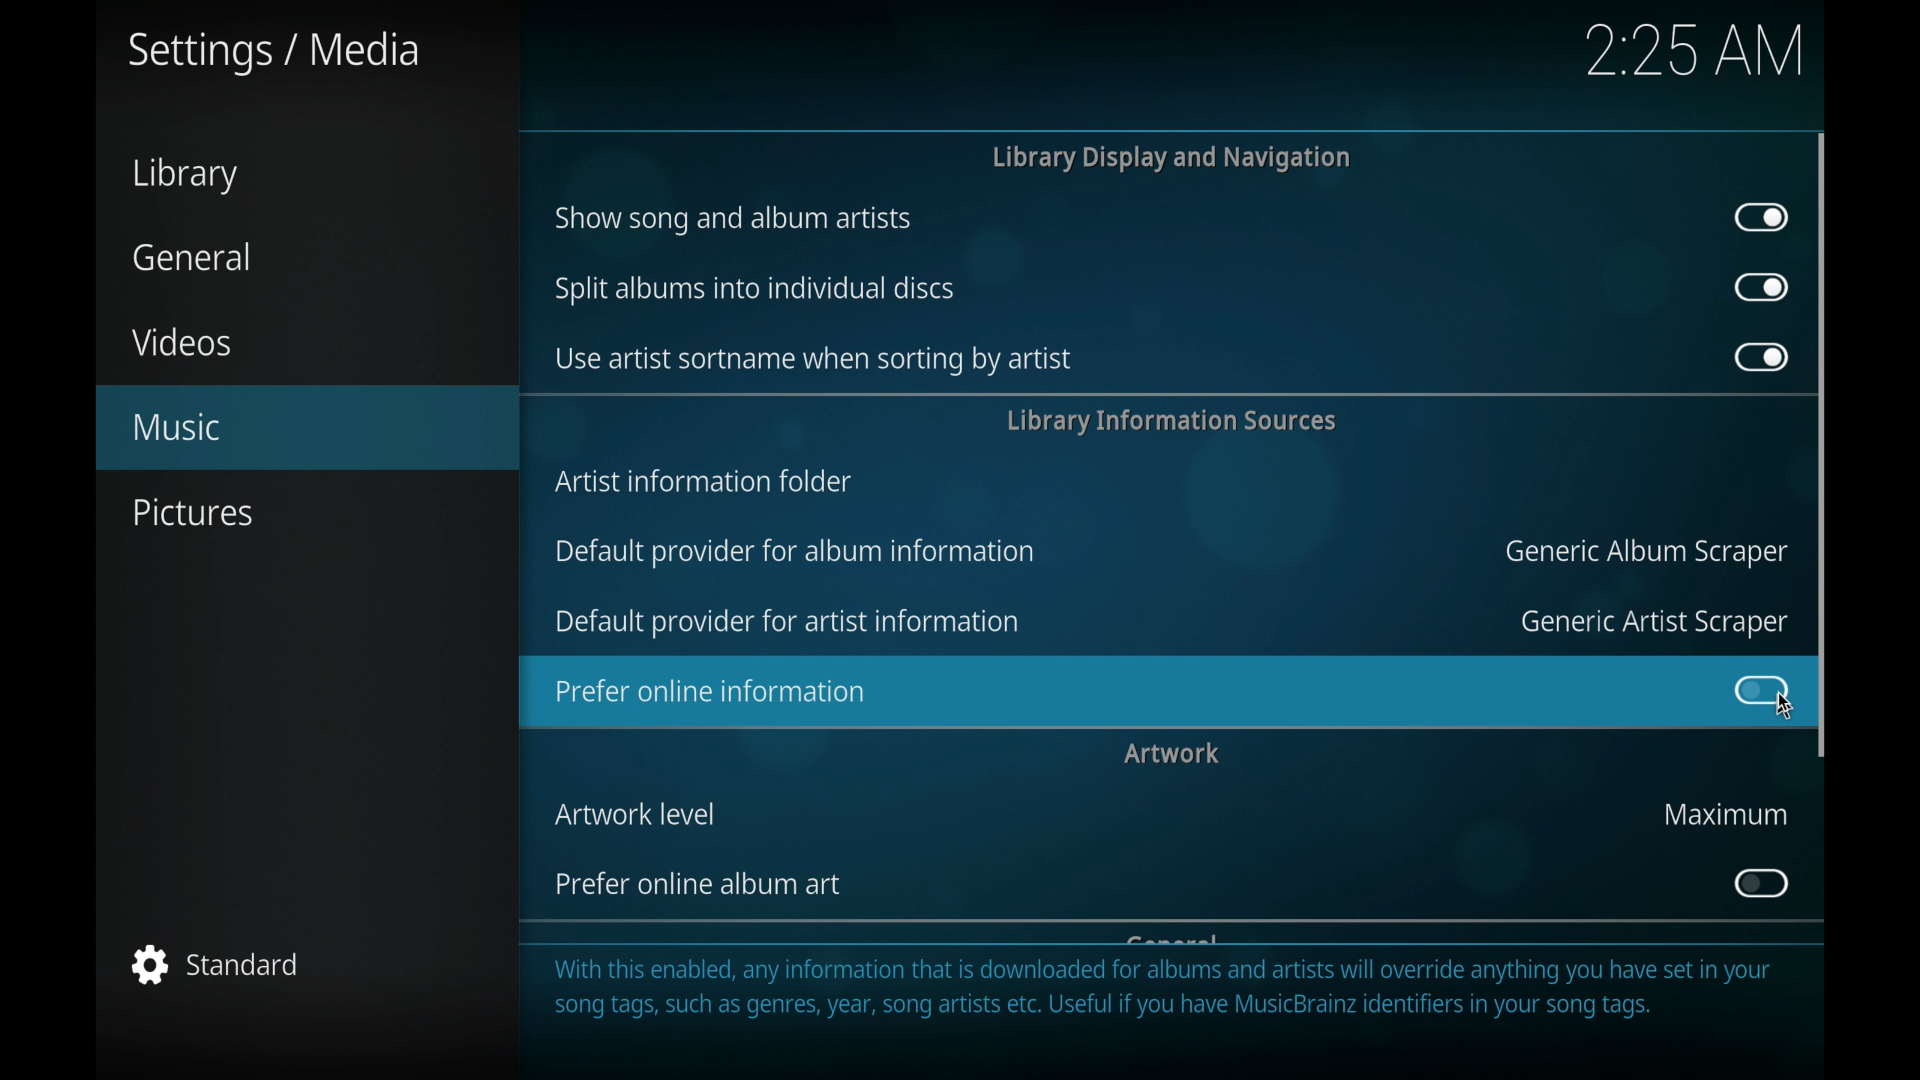 The image size is (1920, 1080). What do you see at coordinates (191, 257) in the screenshot?
I see `general` at bounding box center [191, 257].